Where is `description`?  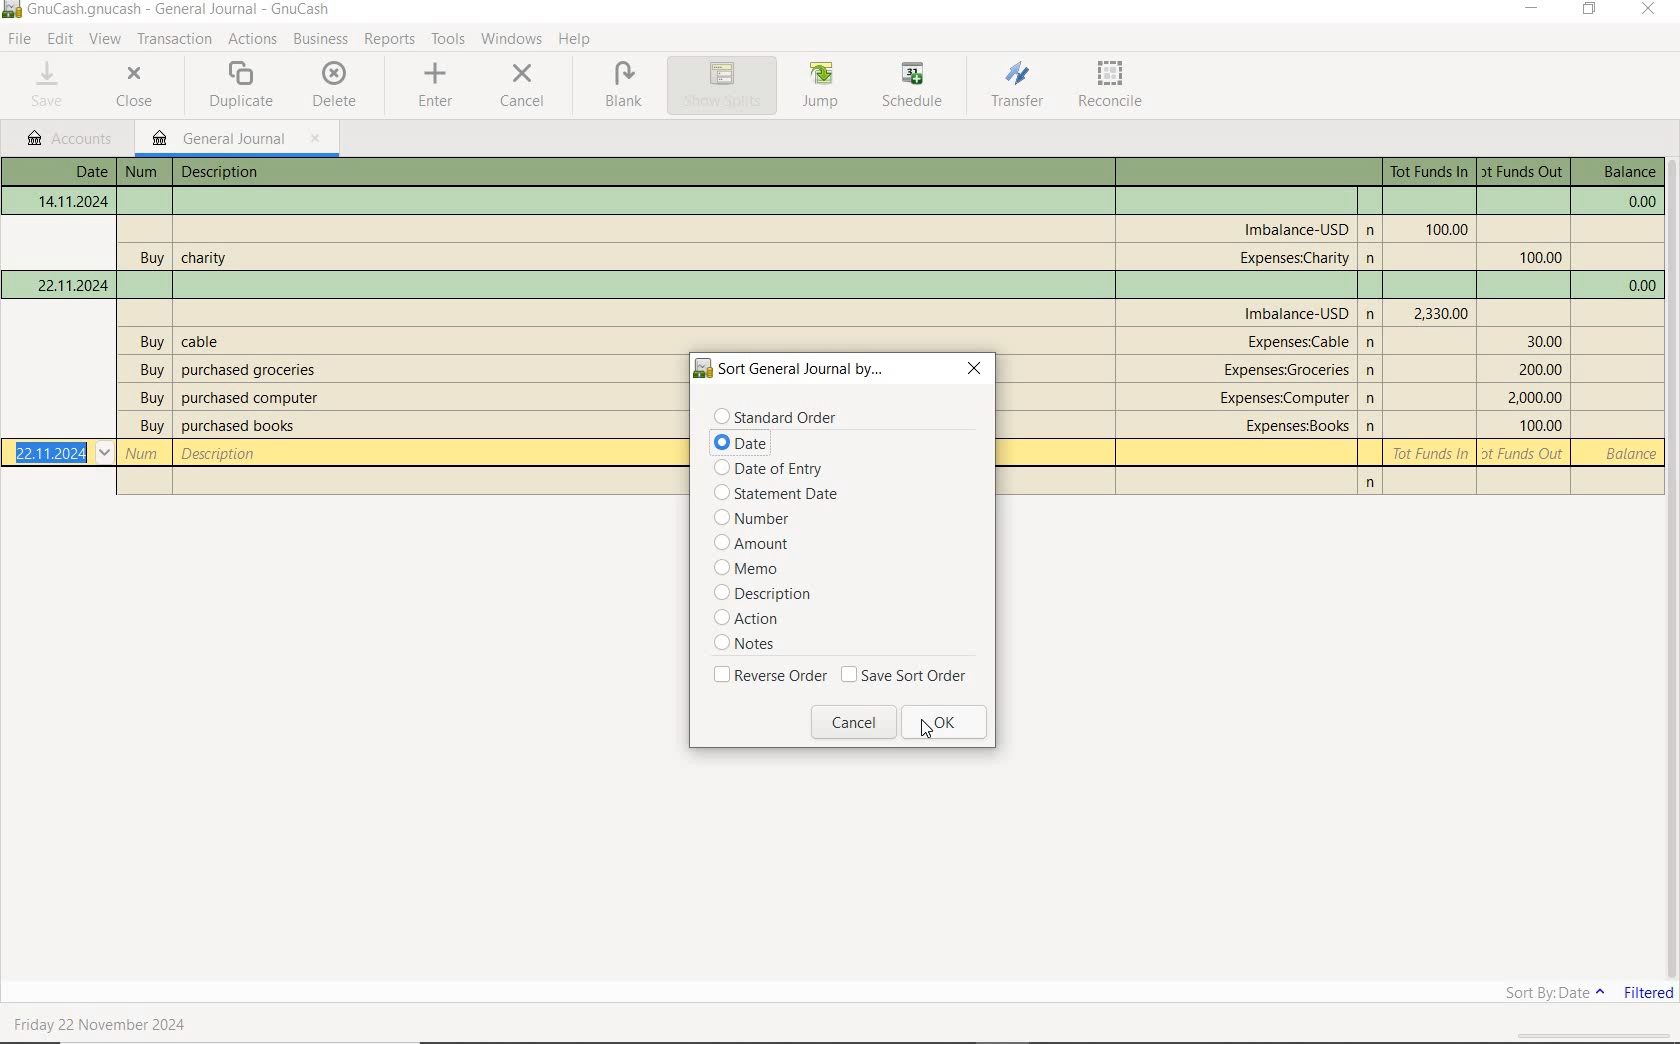 description is located at coordinates (221, 453).